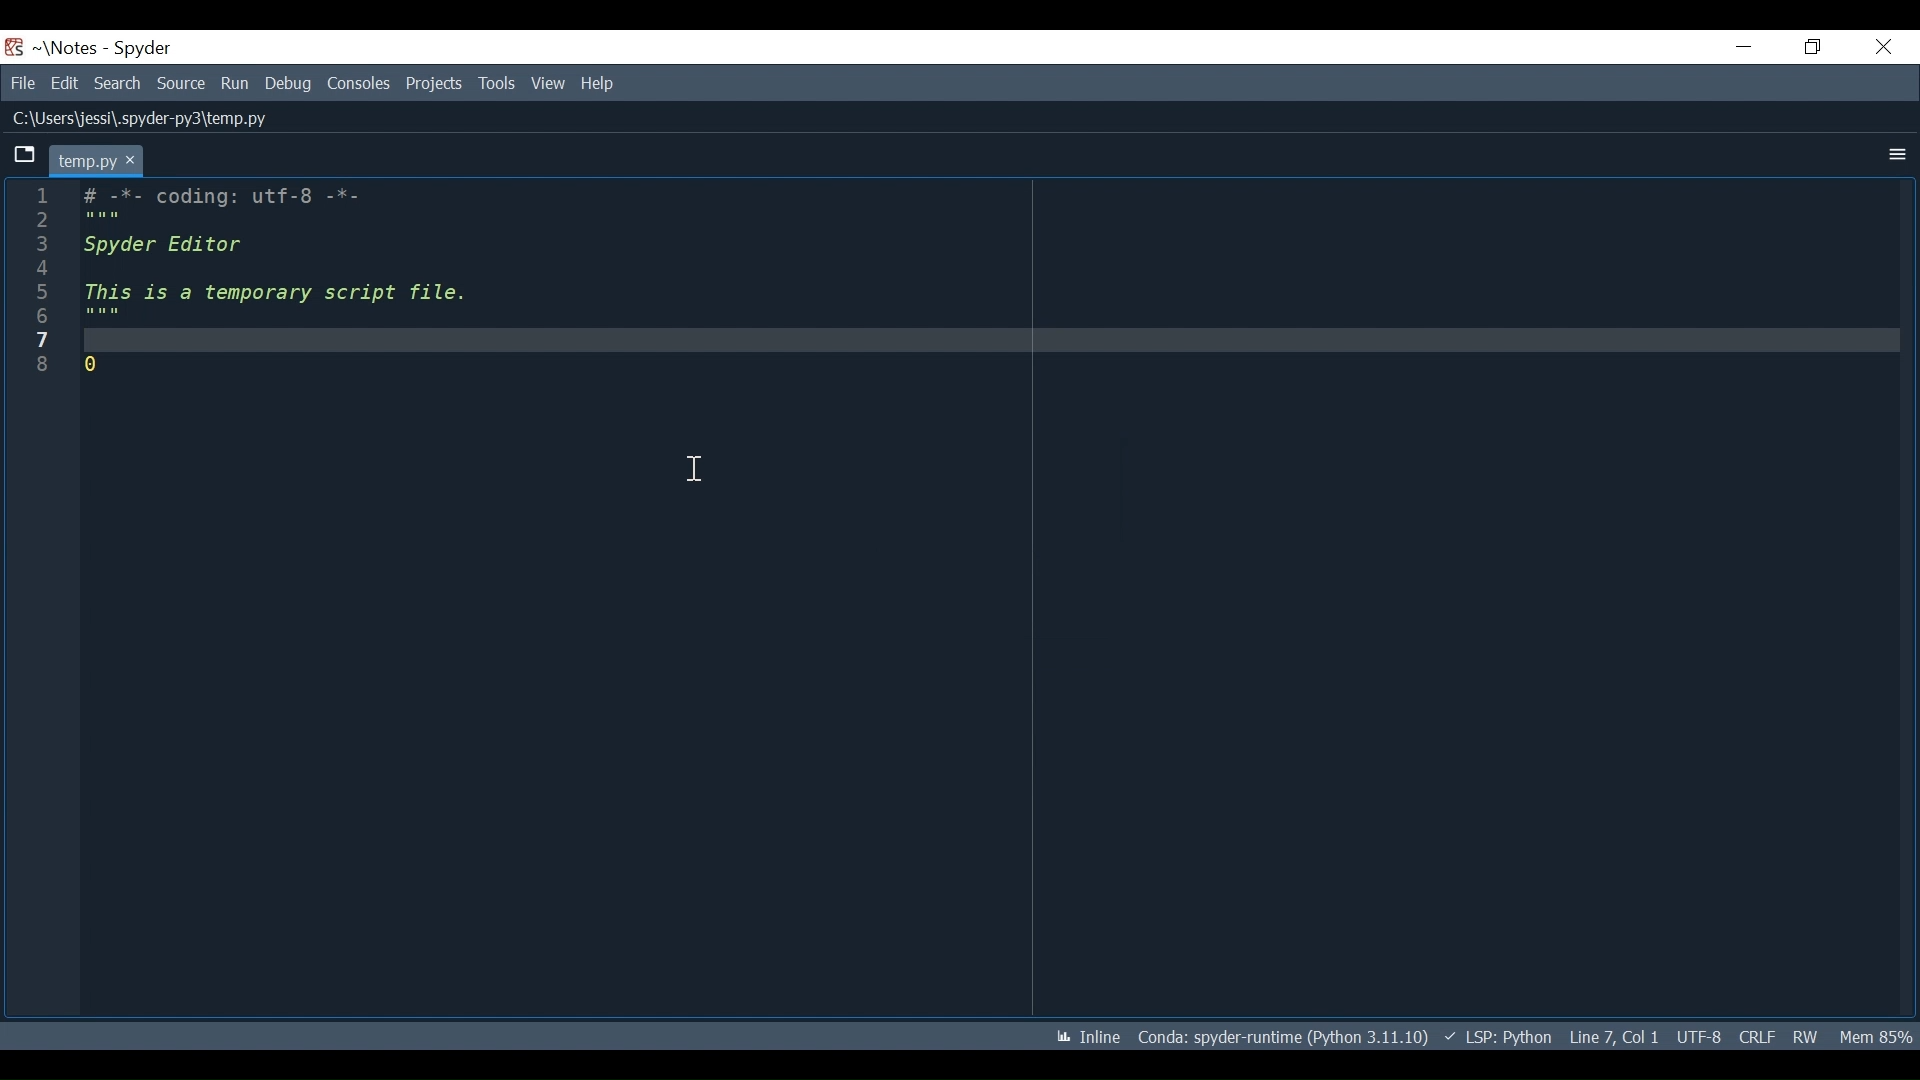 This screenshot has width=1920, height=1080. Describe the element at coordinates (1615, 1037) in the screenshot. I see `Line 7, col 1` at that location.